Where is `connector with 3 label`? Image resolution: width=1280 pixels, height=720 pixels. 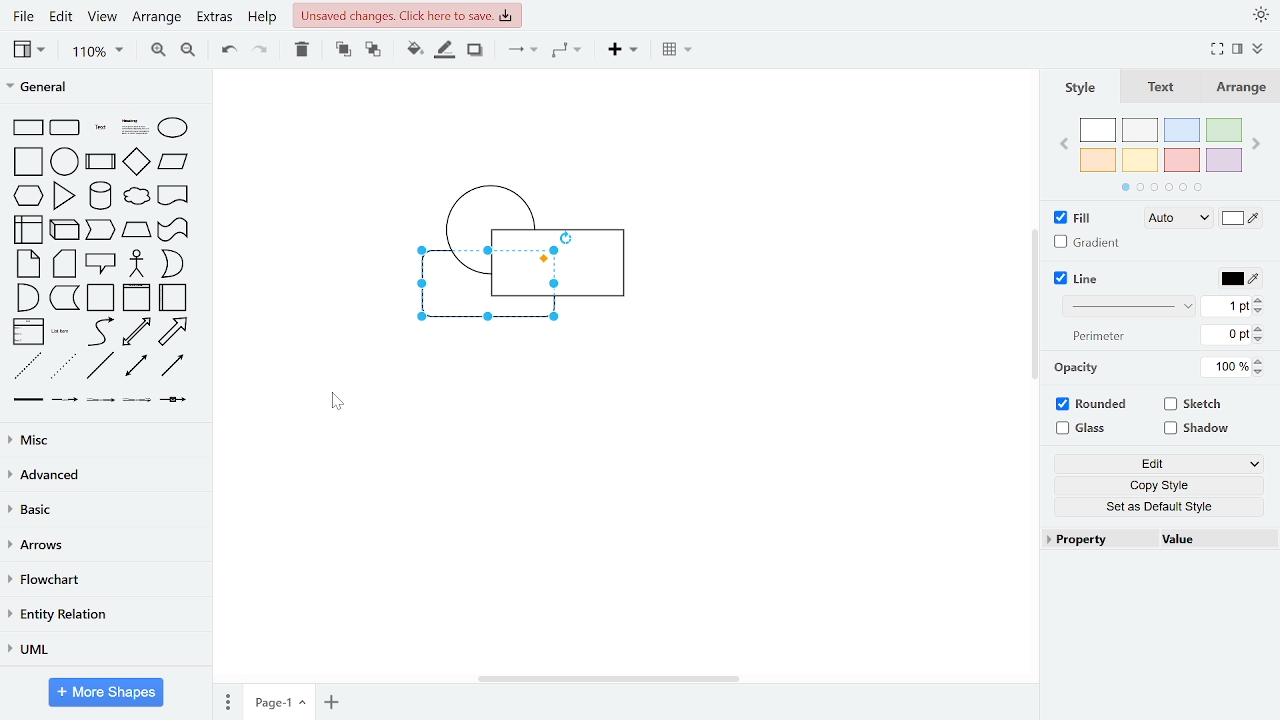
connector with 3 label is located at coordinates (139, 401).